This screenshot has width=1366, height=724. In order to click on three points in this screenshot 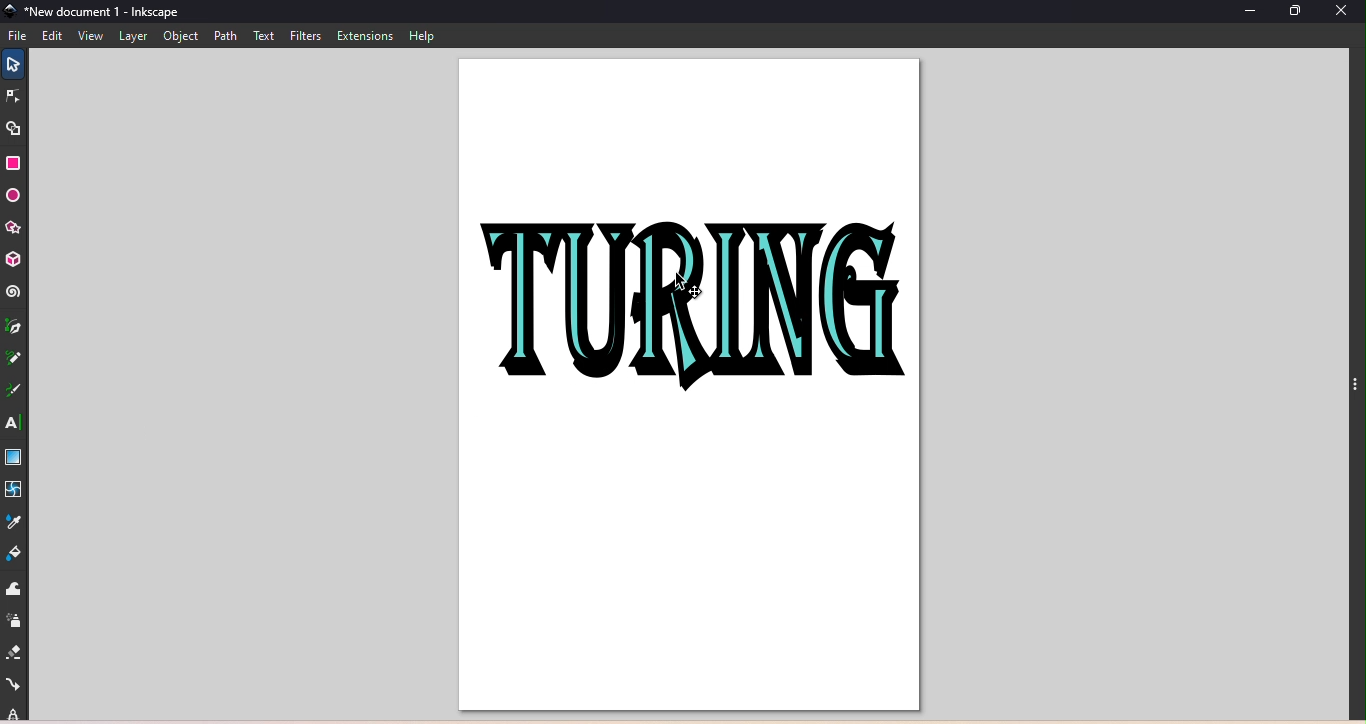, I will do `click(1353, 391)`.